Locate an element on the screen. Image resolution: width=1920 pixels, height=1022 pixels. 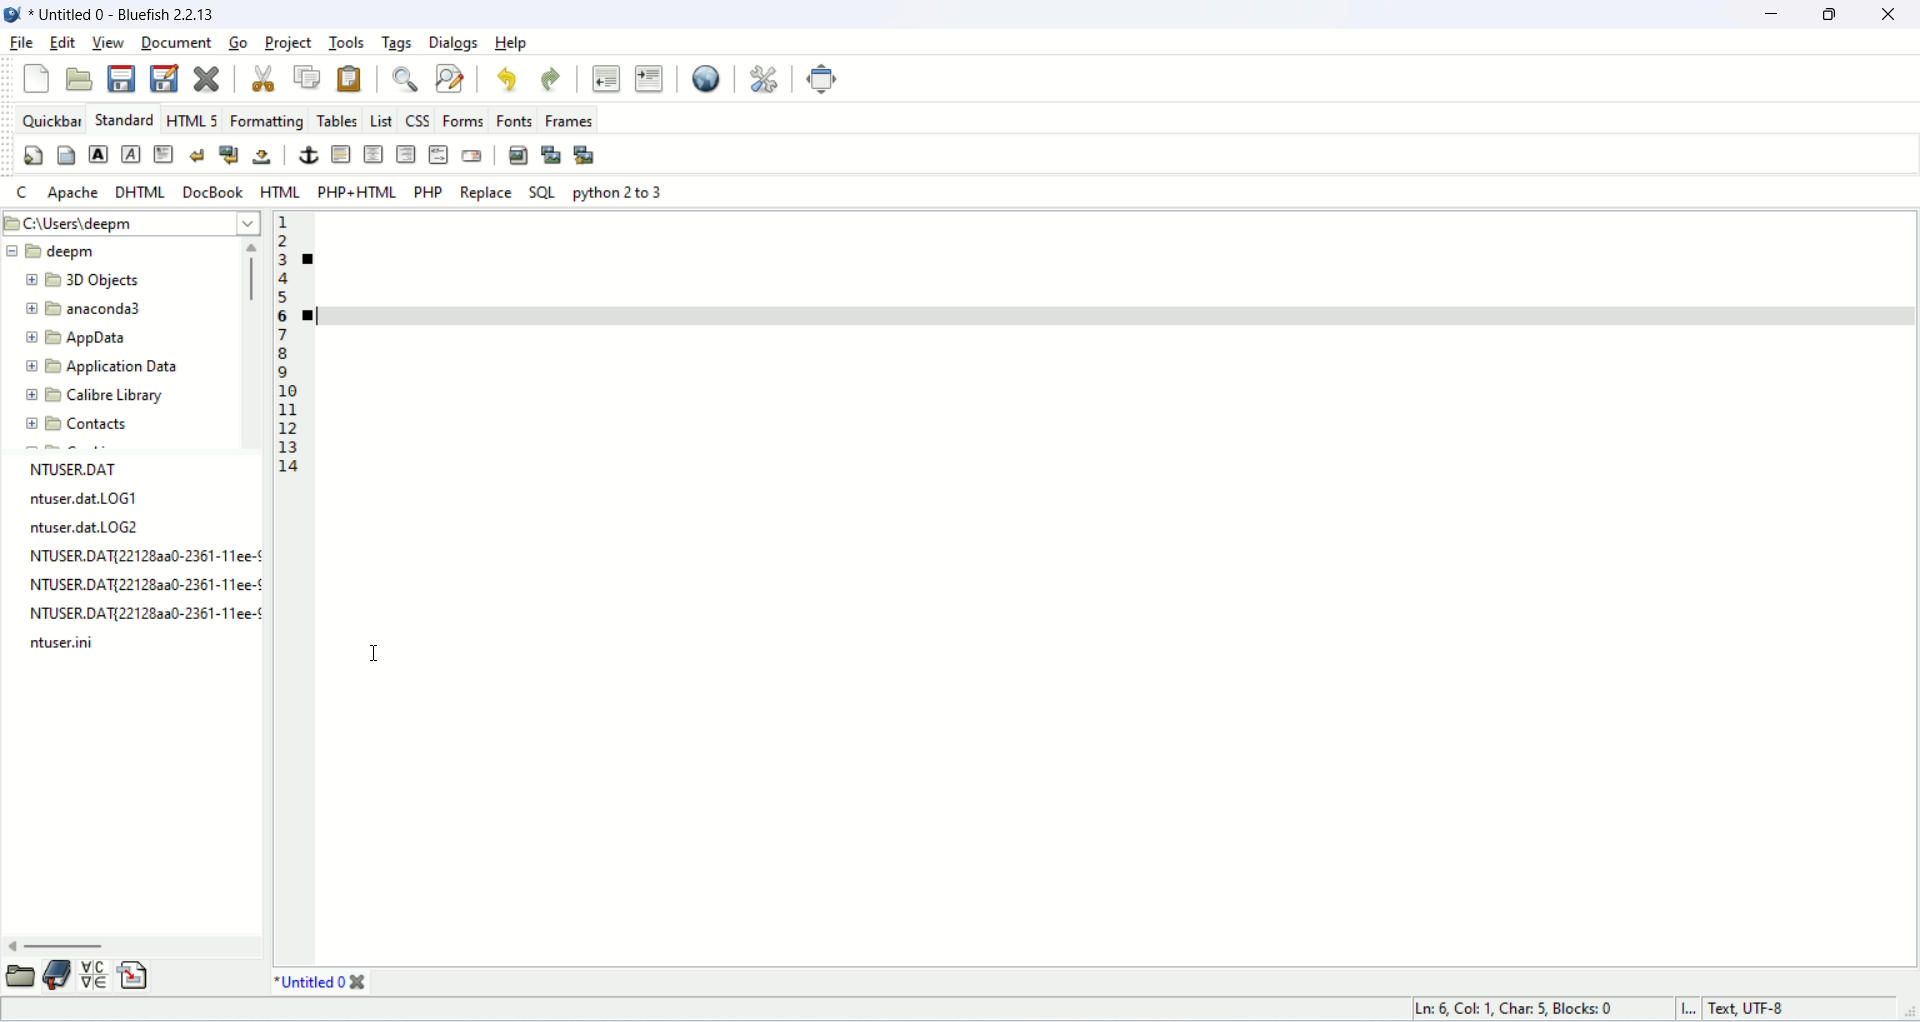
tags is located at coordinates (398, 42).